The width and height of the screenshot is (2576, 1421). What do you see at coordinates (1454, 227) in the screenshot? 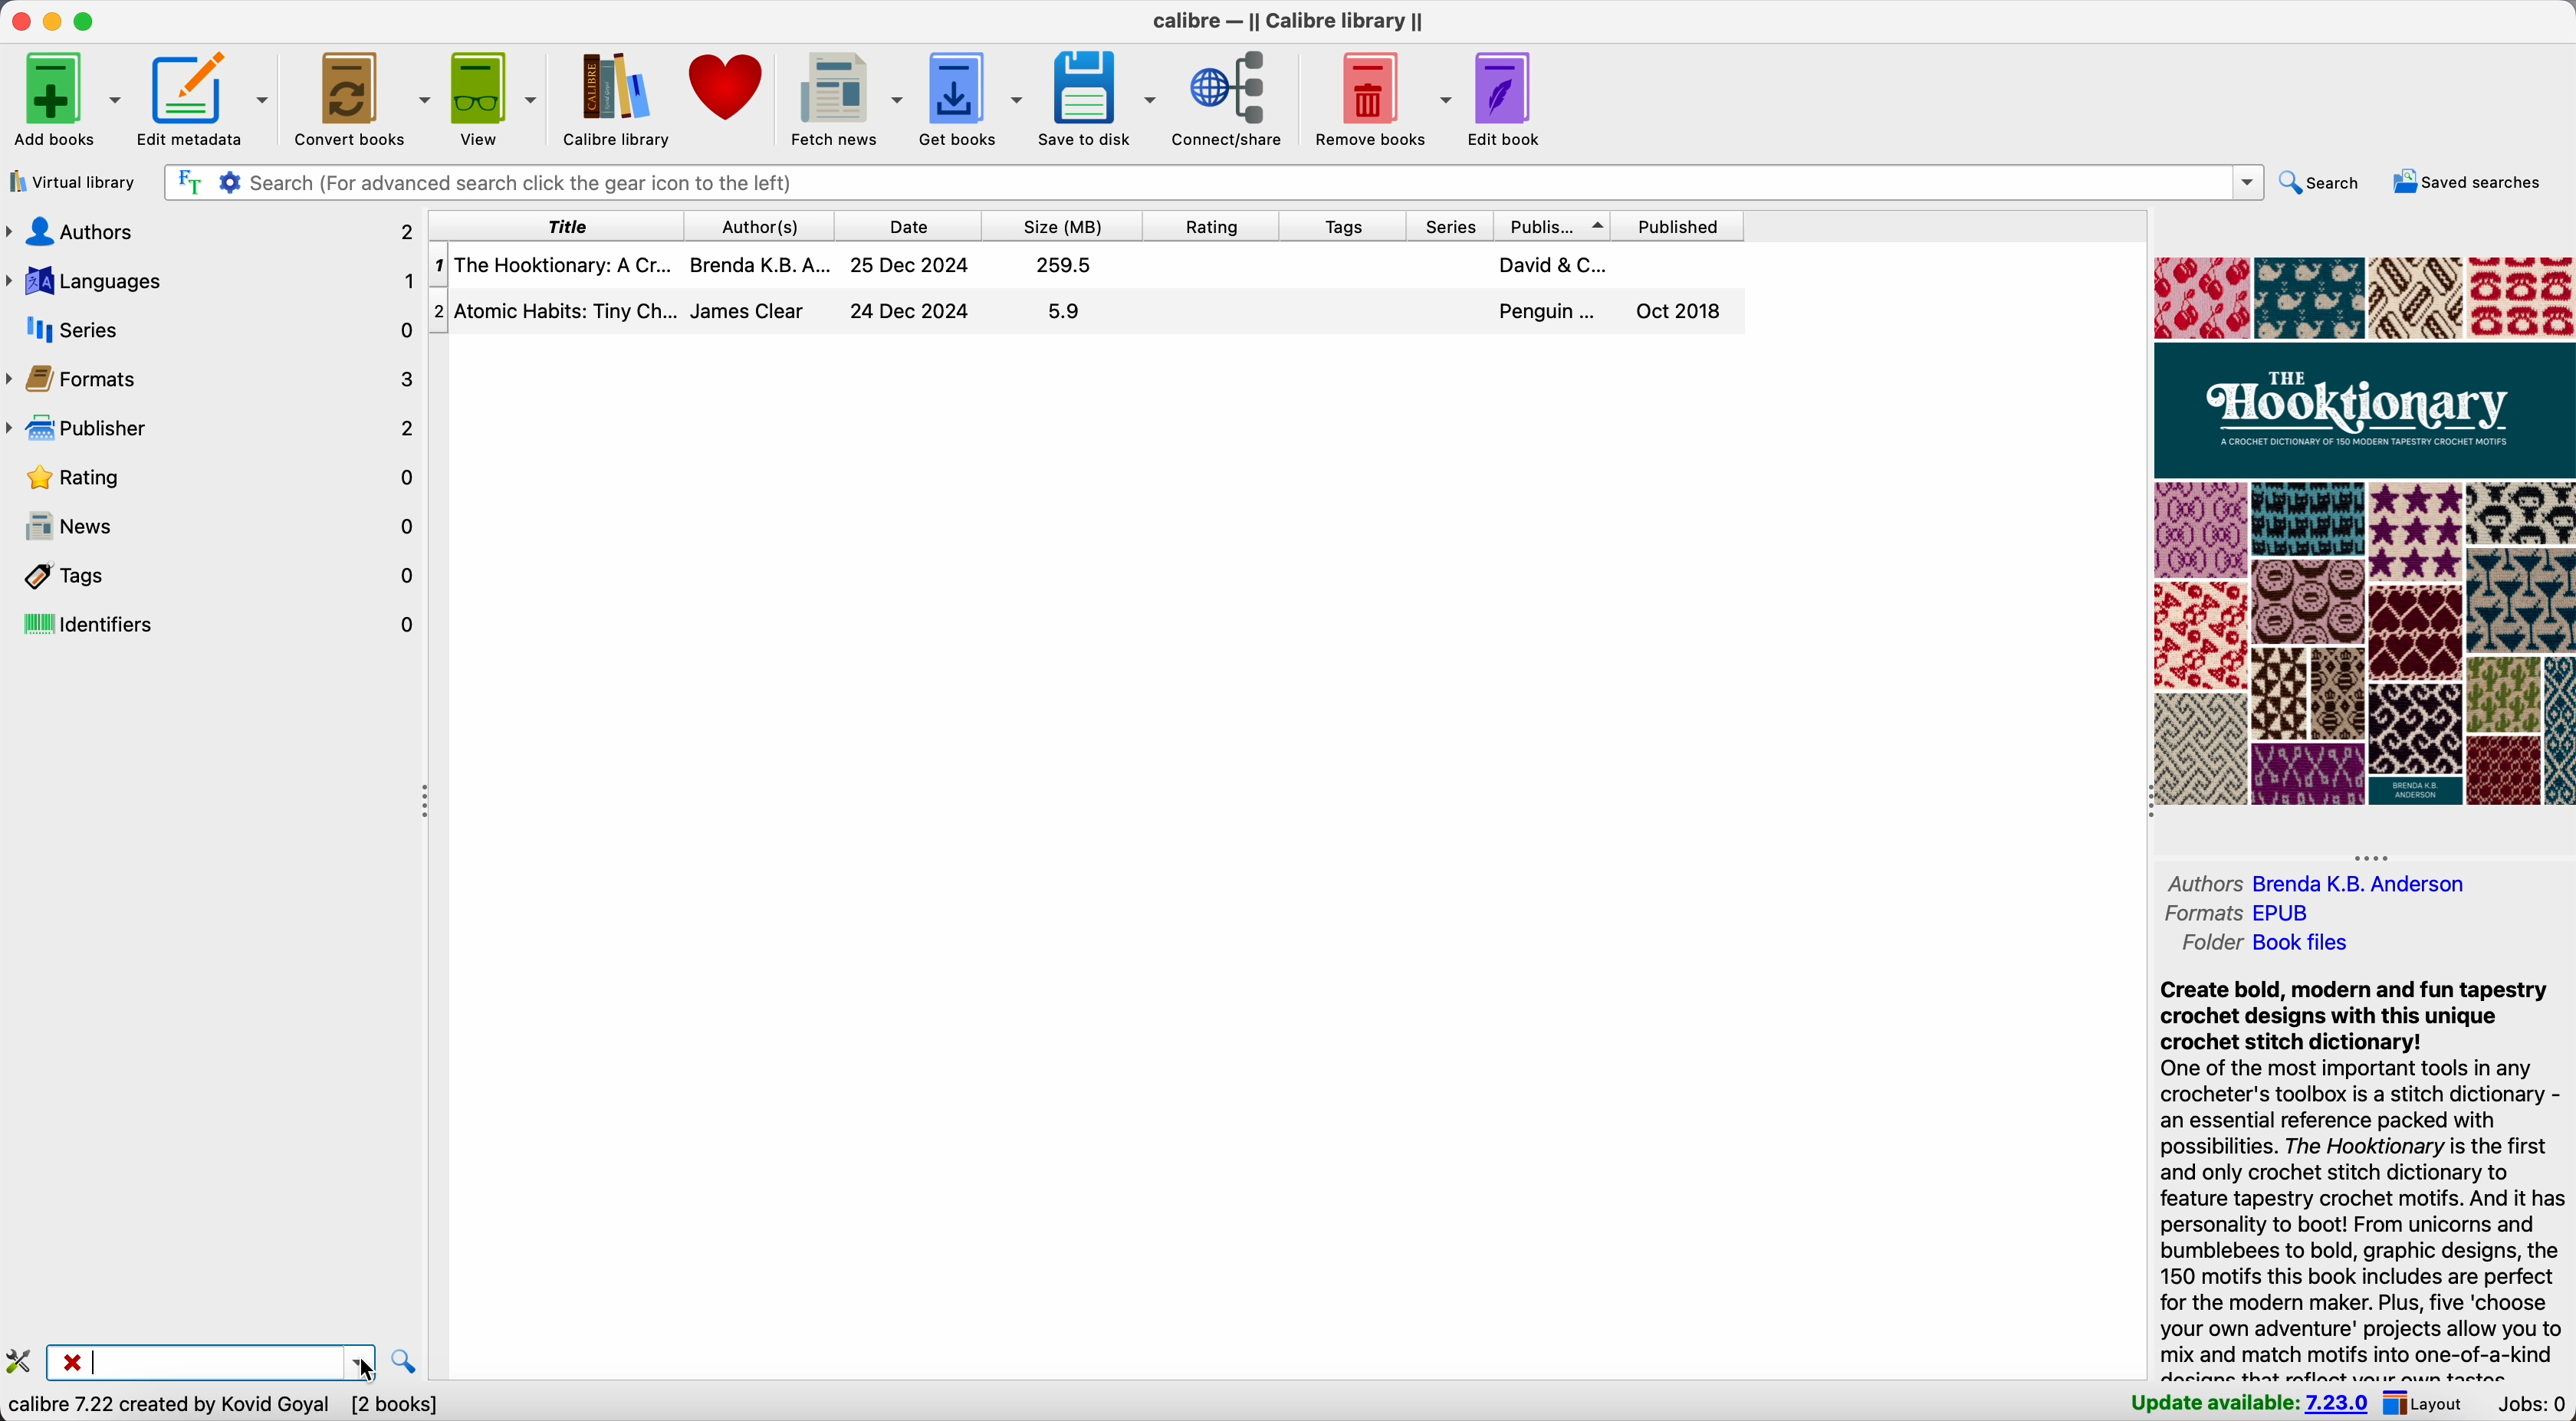
I see `series` at bounding box center [1454, 227].